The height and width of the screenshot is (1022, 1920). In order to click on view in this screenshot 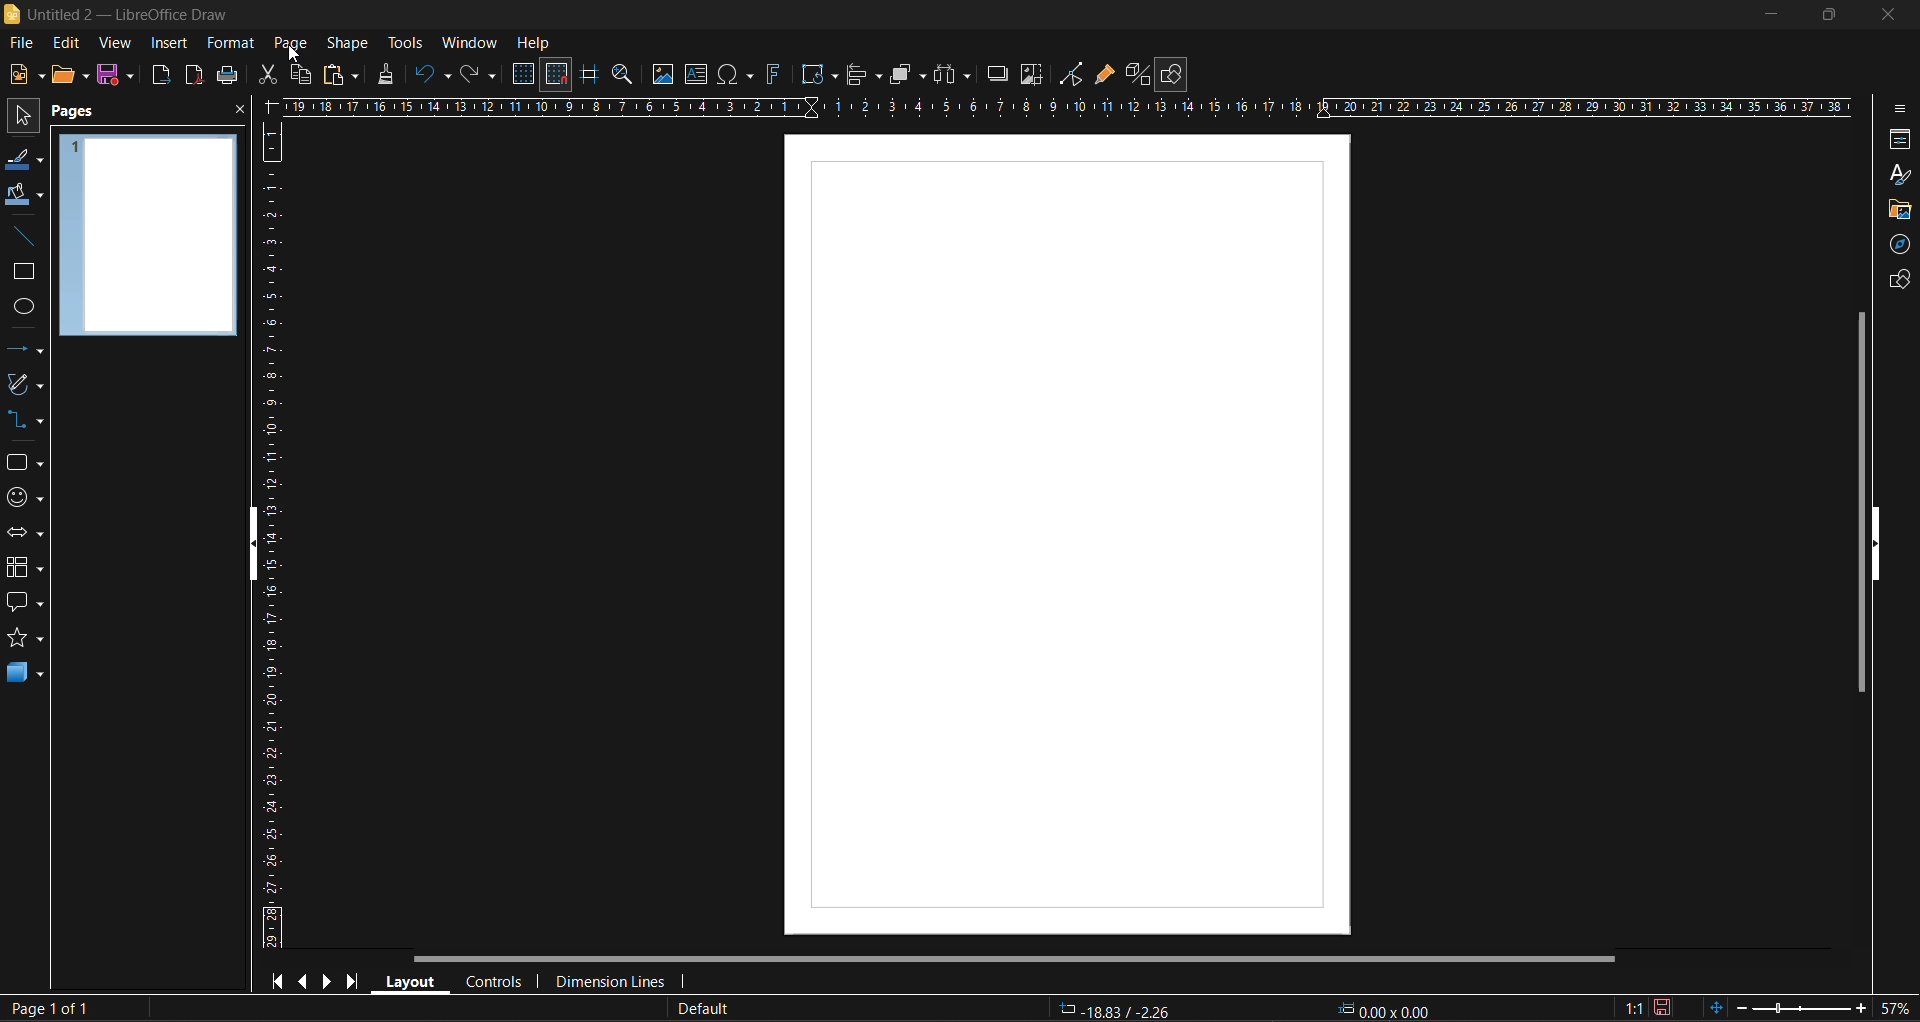, I will do `click(118, 44)`.